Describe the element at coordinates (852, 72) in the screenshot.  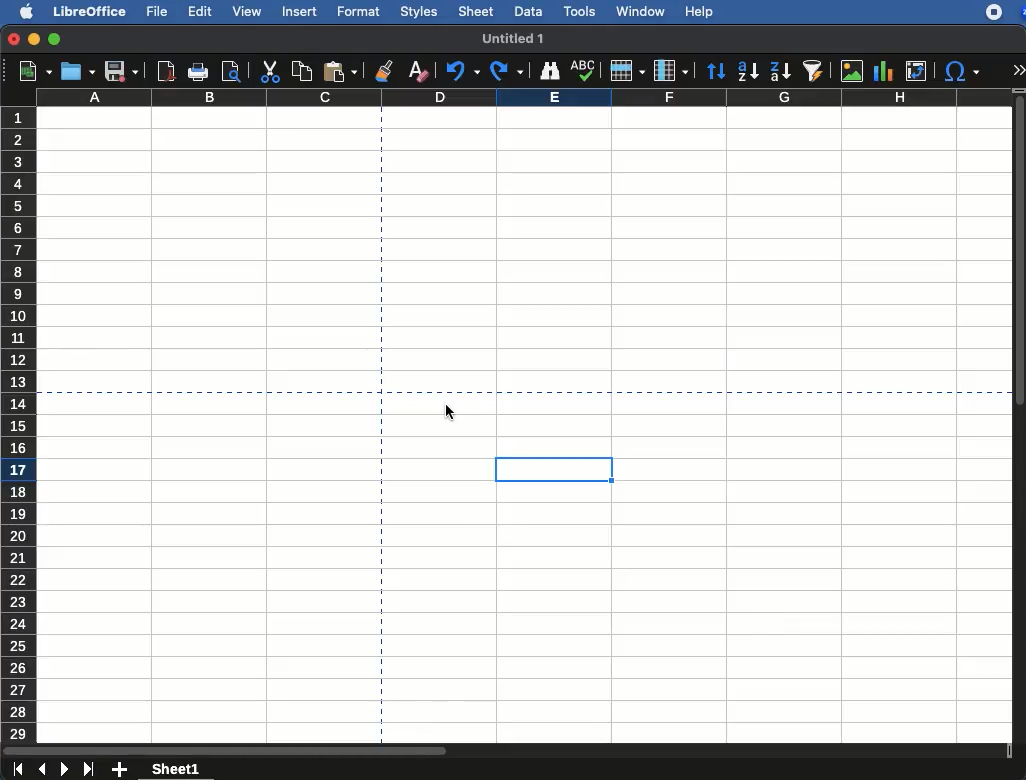
I see `image` at that location.